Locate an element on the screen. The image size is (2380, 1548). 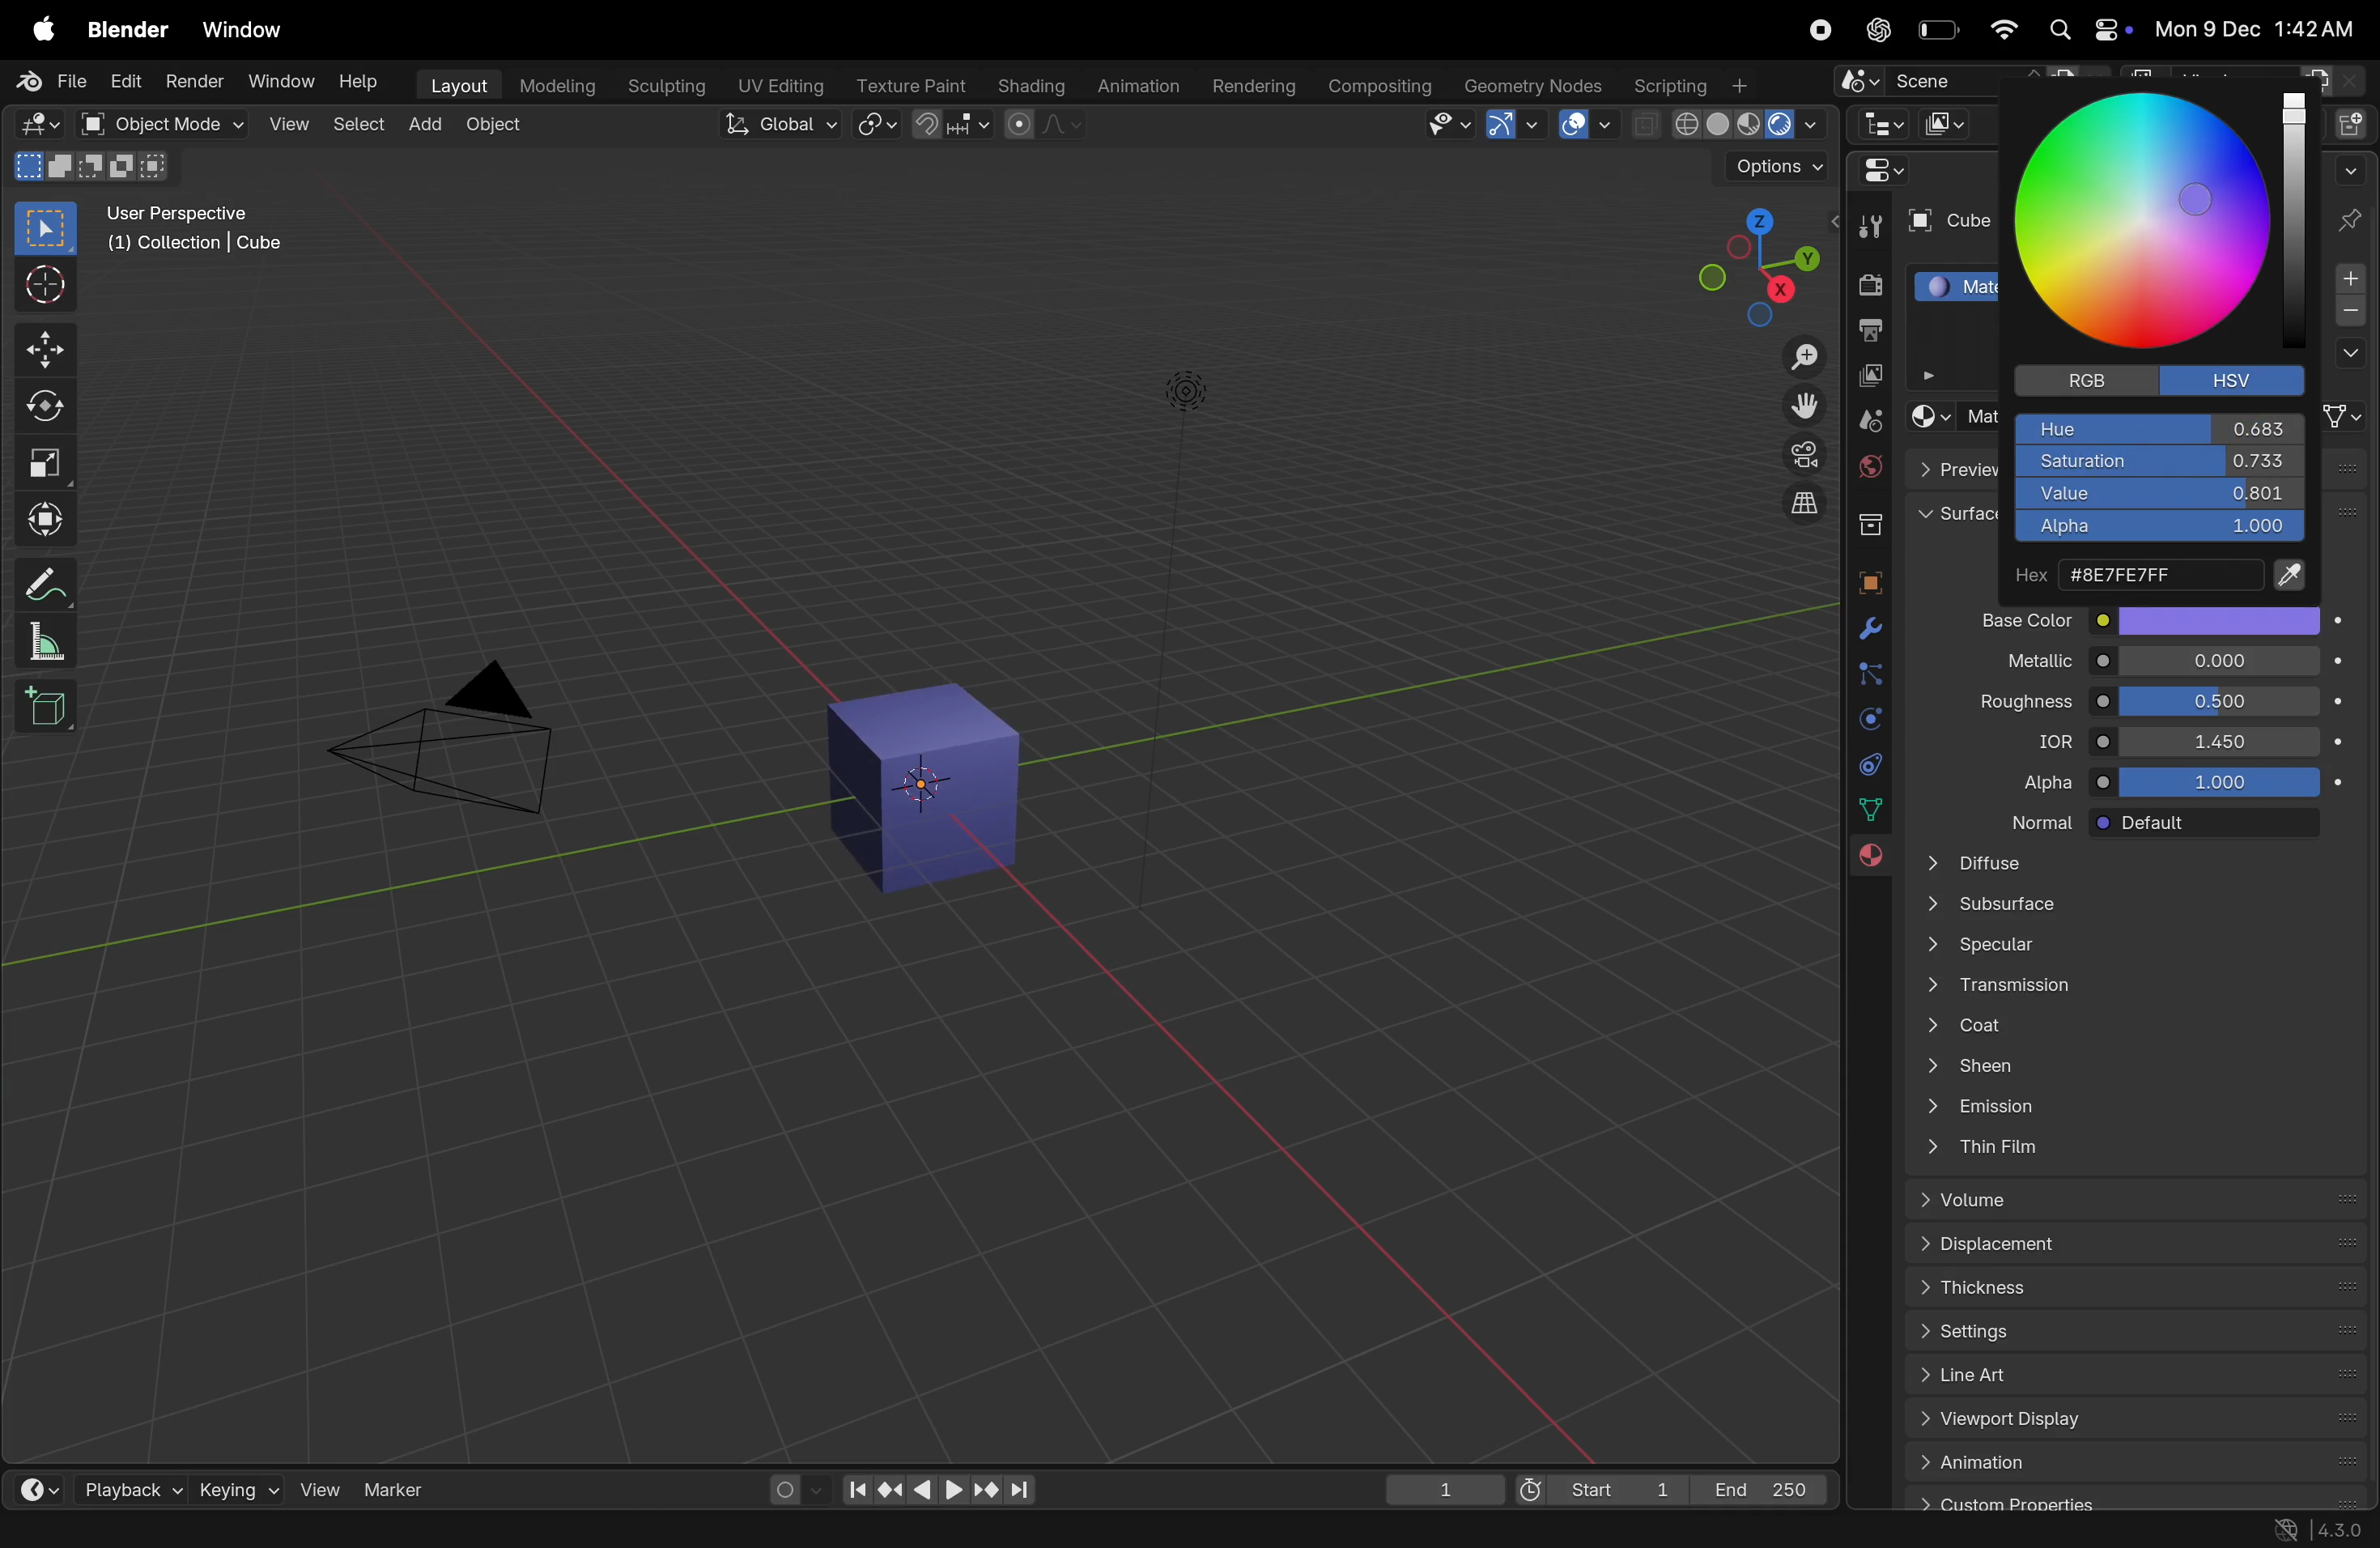
displace meny is located at coordinates (2138, 1246).